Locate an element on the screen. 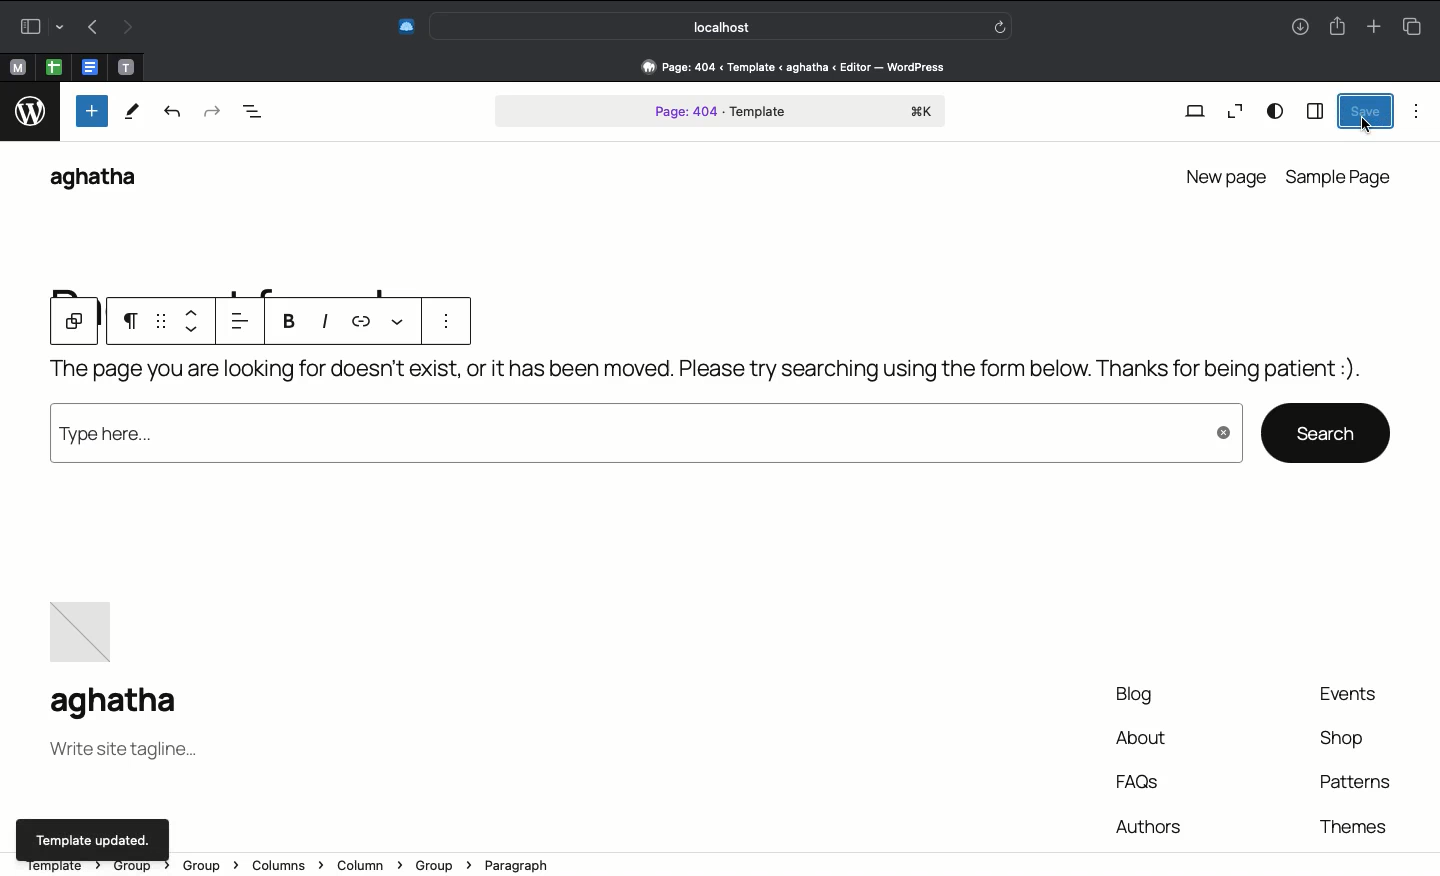 The width and height of the screenshot is (1440, 876). Page not found is located at coordinates (566, 376).